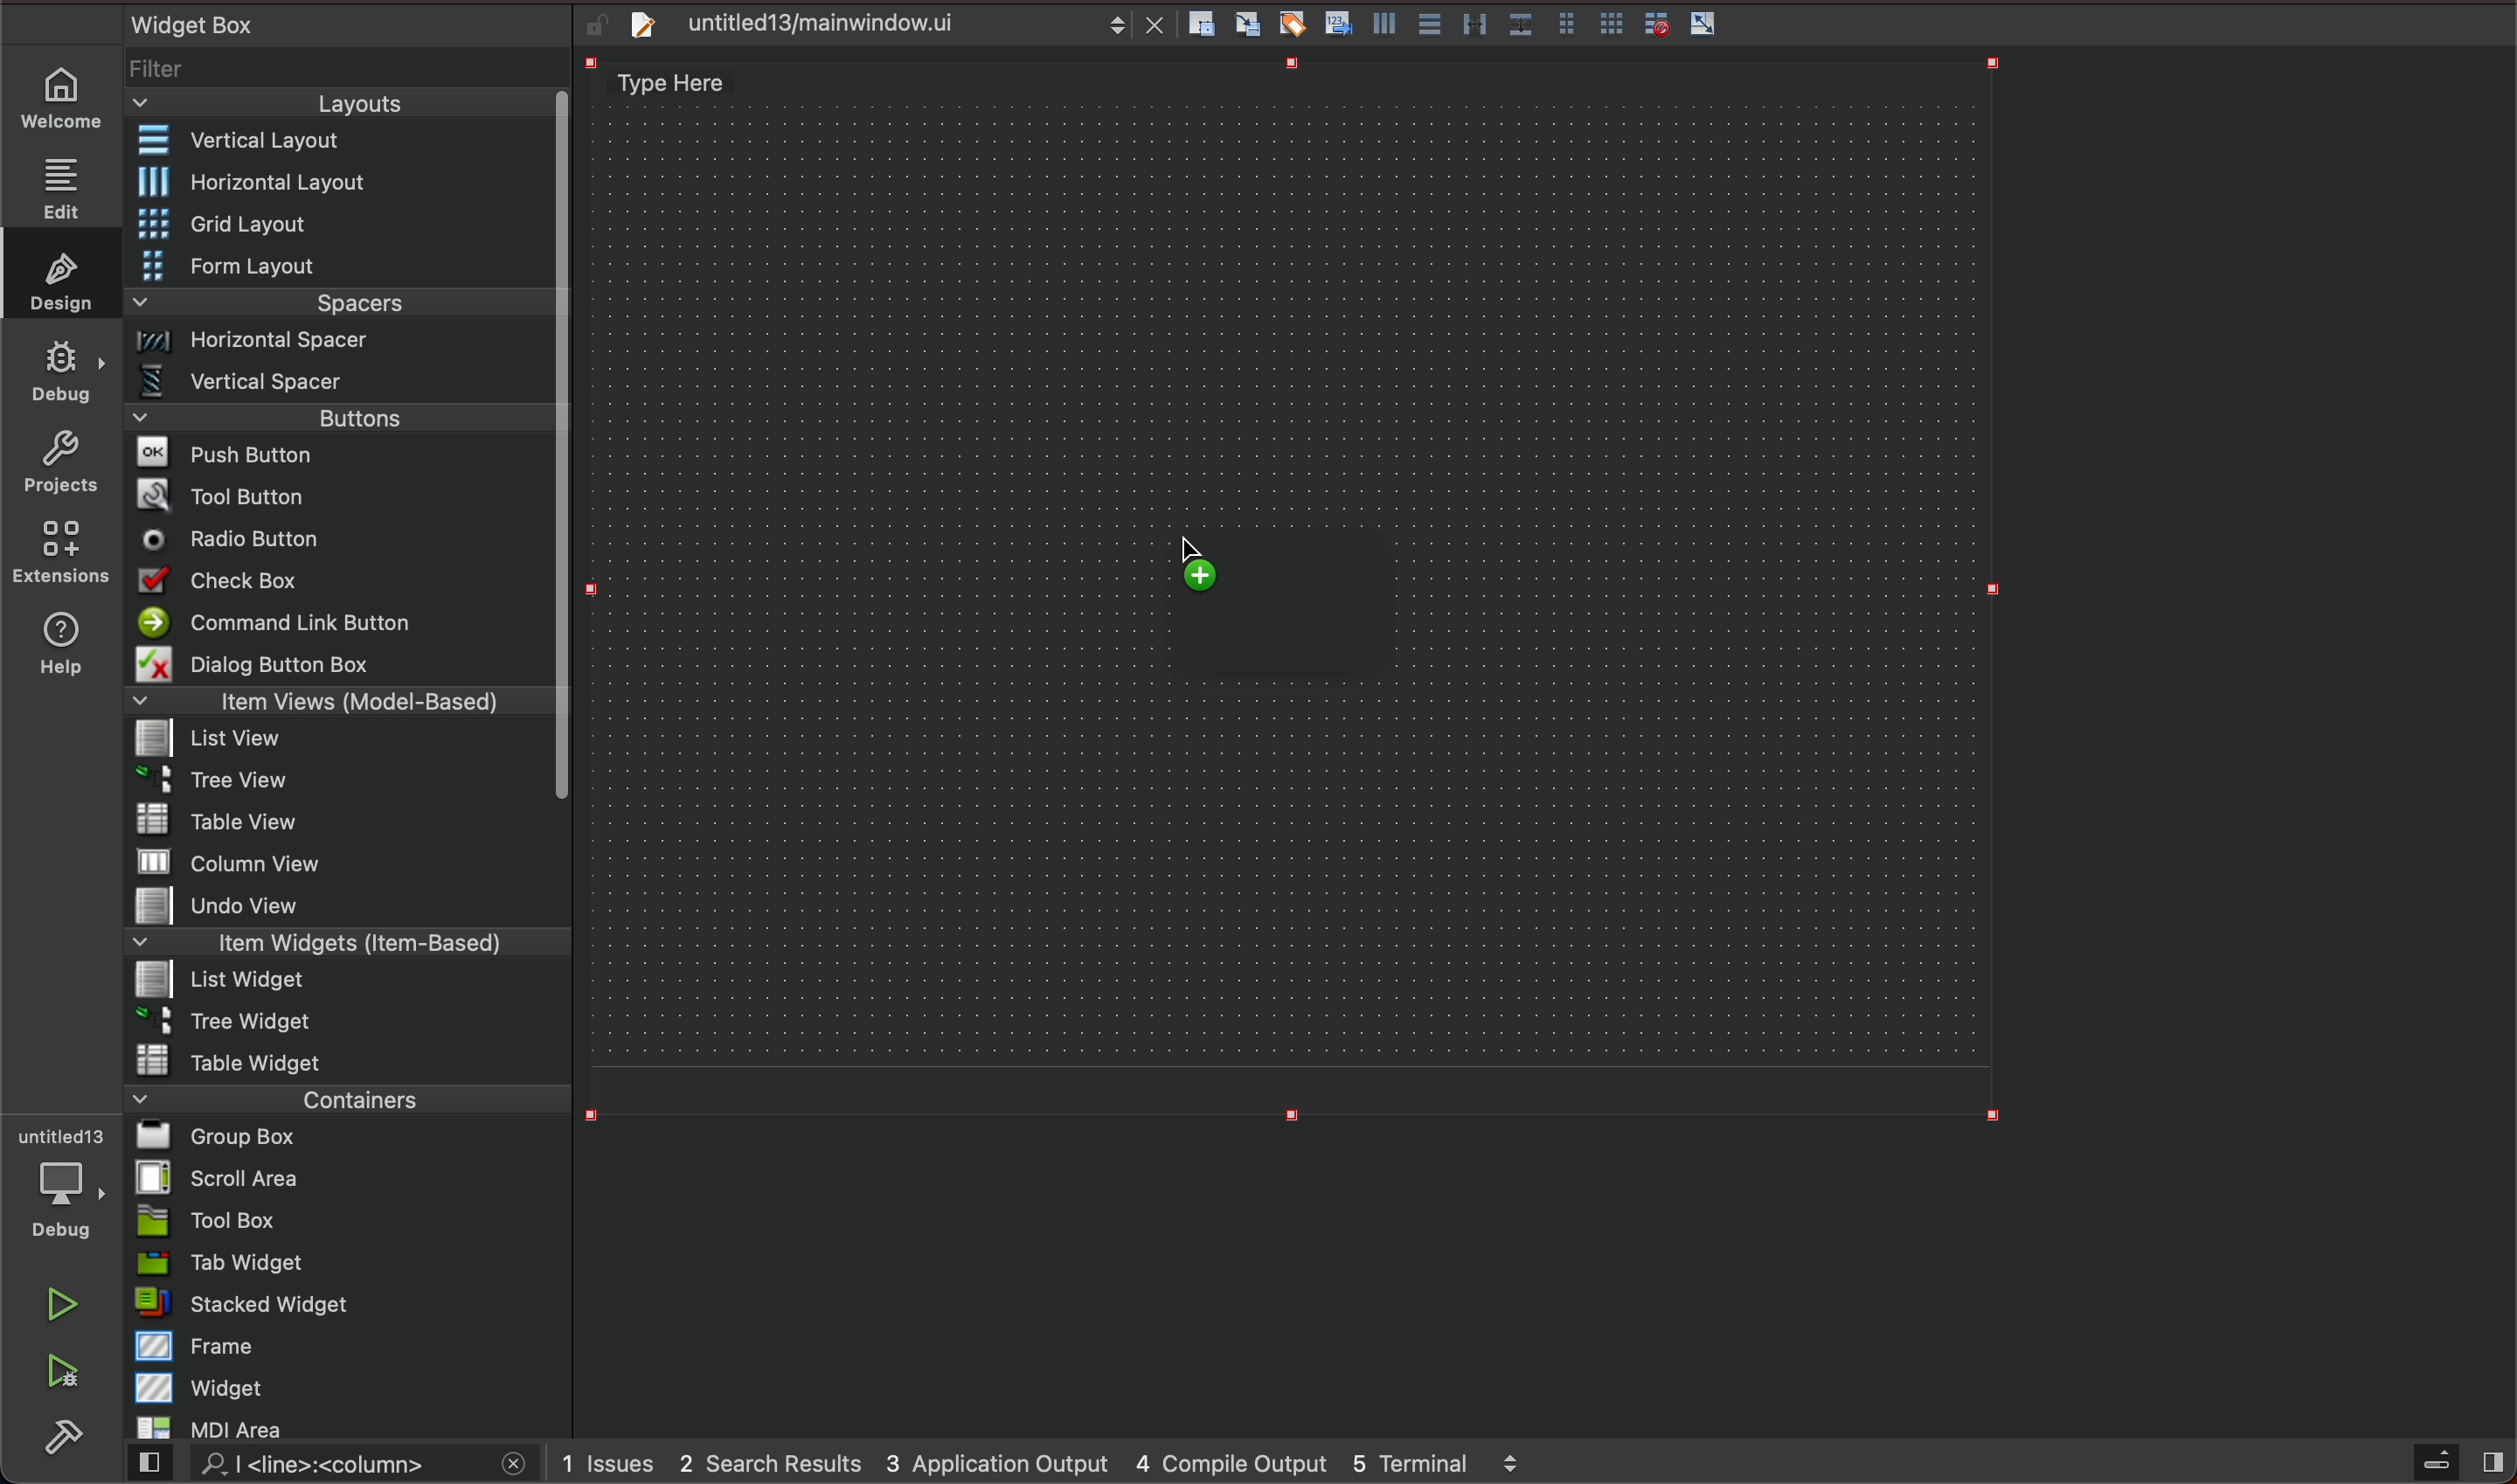 This screenshot has width=2517, height=1484. What do you see at coordinates (1656, 25) in the screenshot?
I see `` at bounding box center [1656, 25].